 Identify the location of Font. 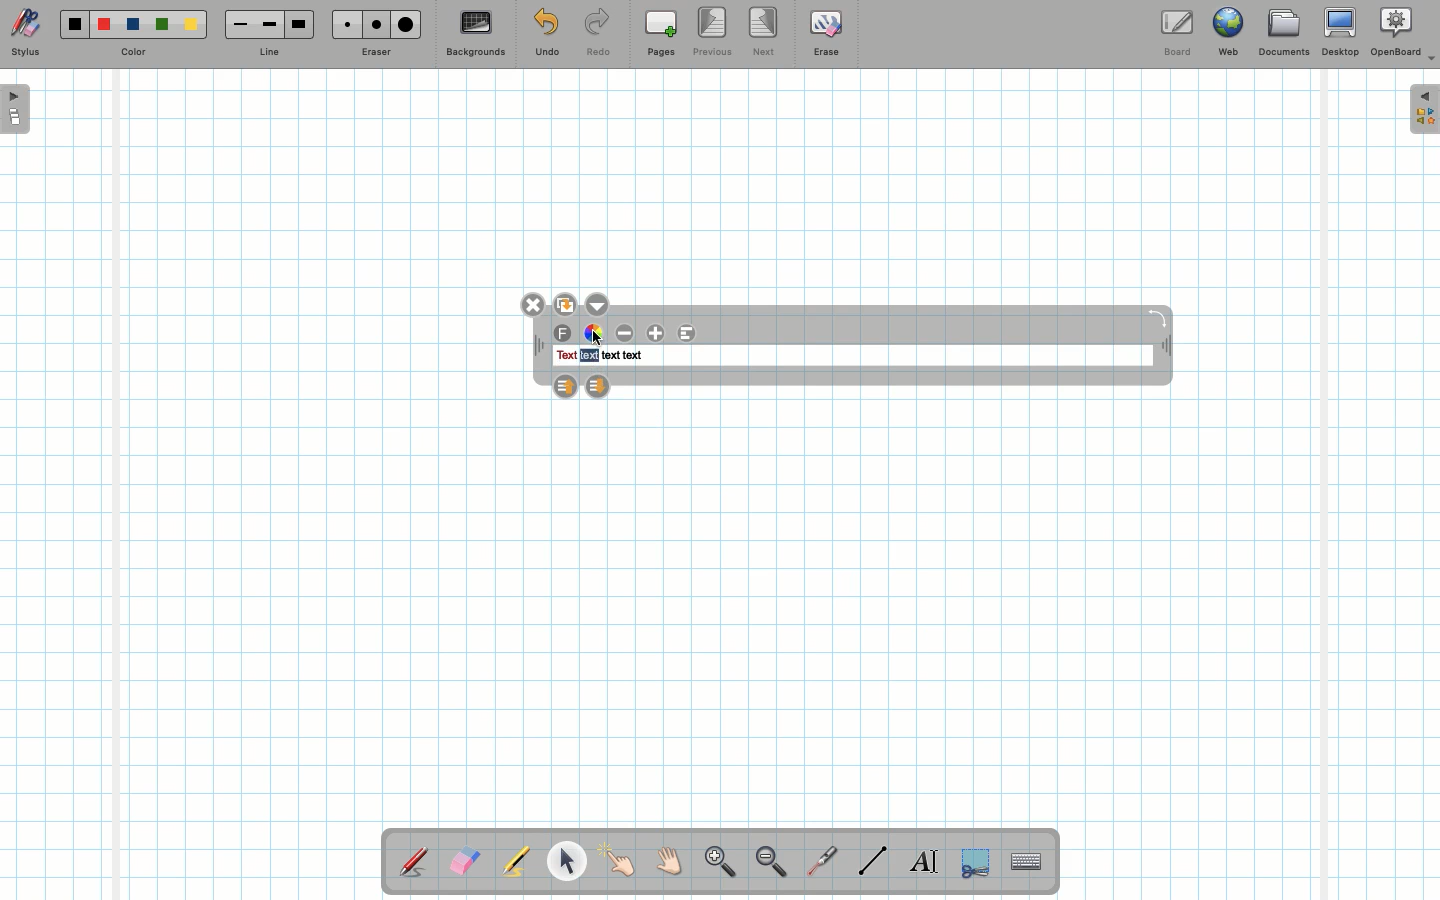
(564, 334).